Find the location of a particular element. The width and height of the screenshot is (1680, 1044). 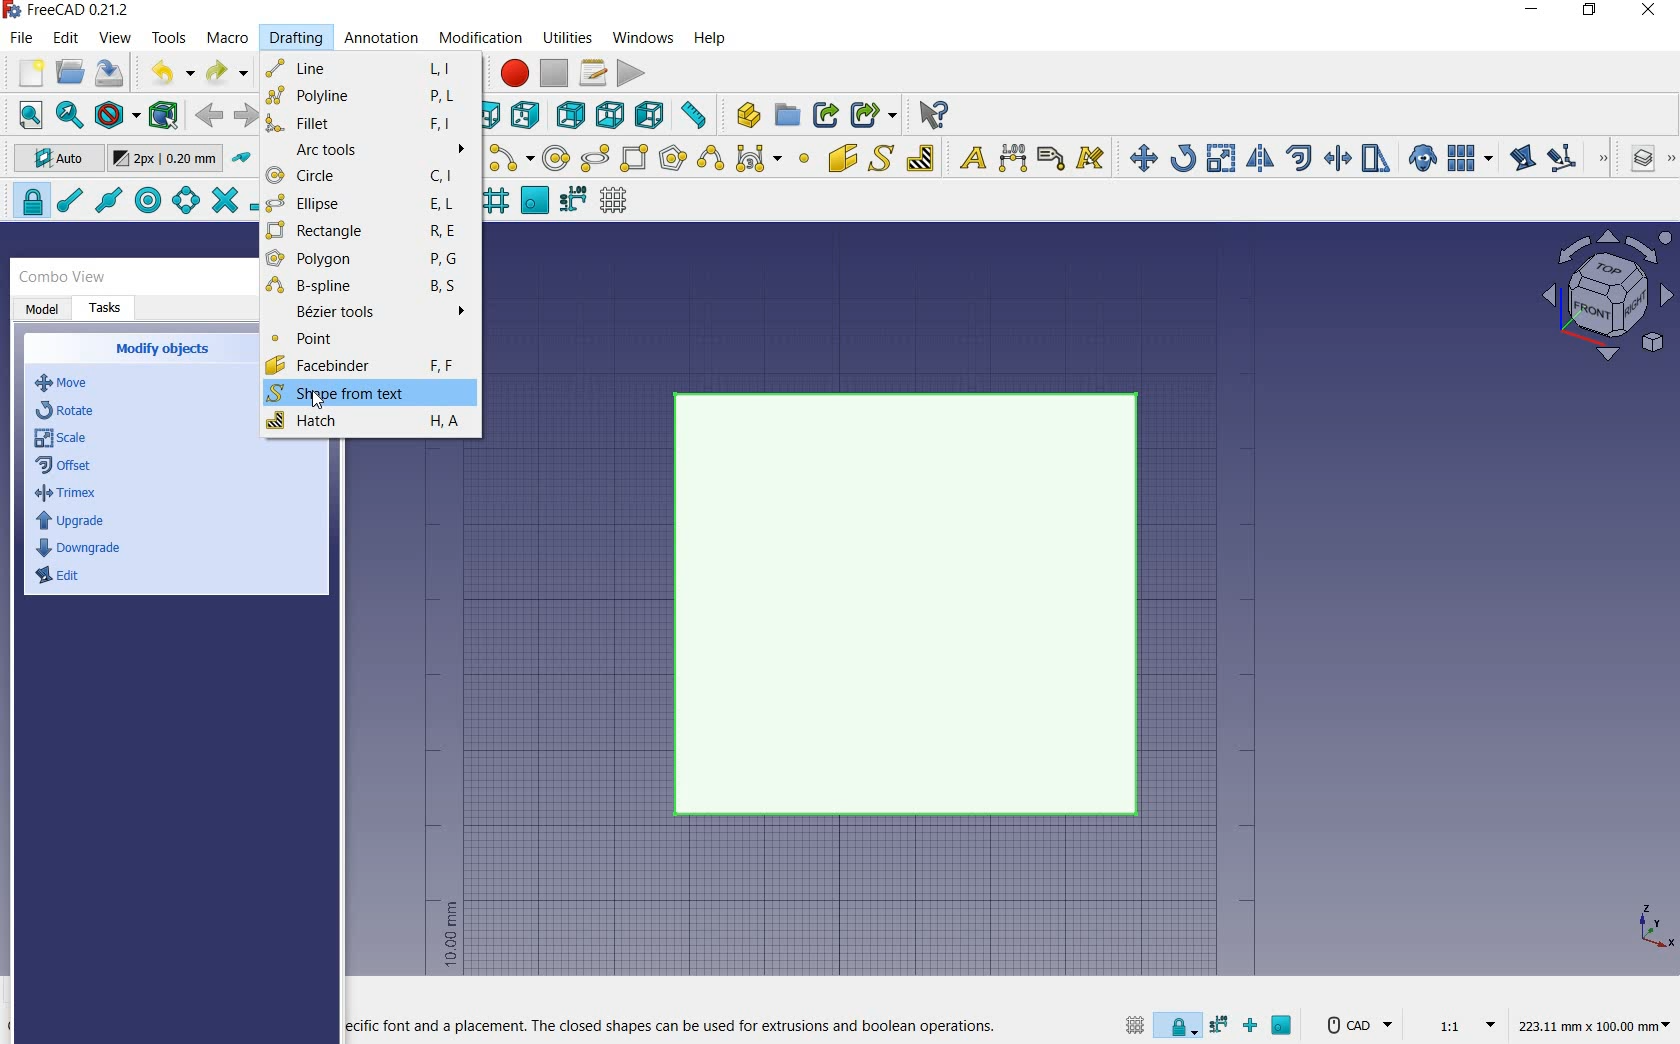

rotate is located at coordinates (1183, 157).